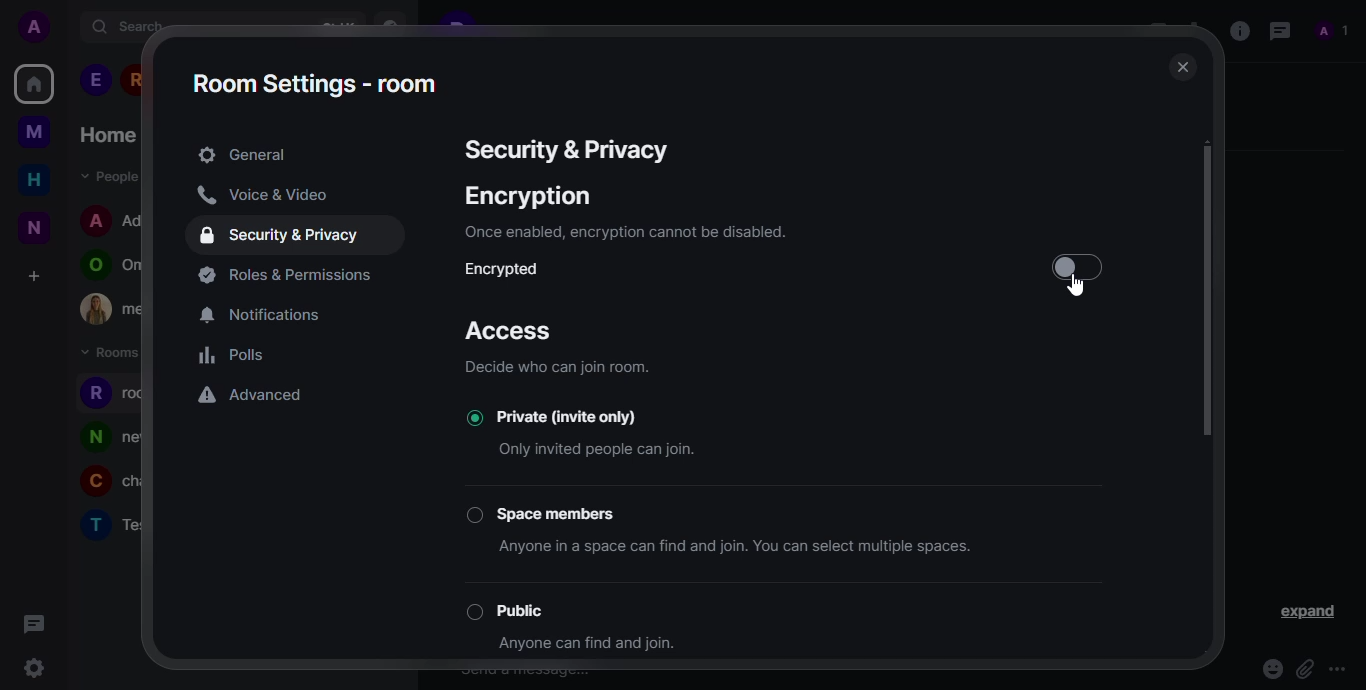  Describe the element at coordinates (1335, 32) in the screenshot. I see `people` at that location.